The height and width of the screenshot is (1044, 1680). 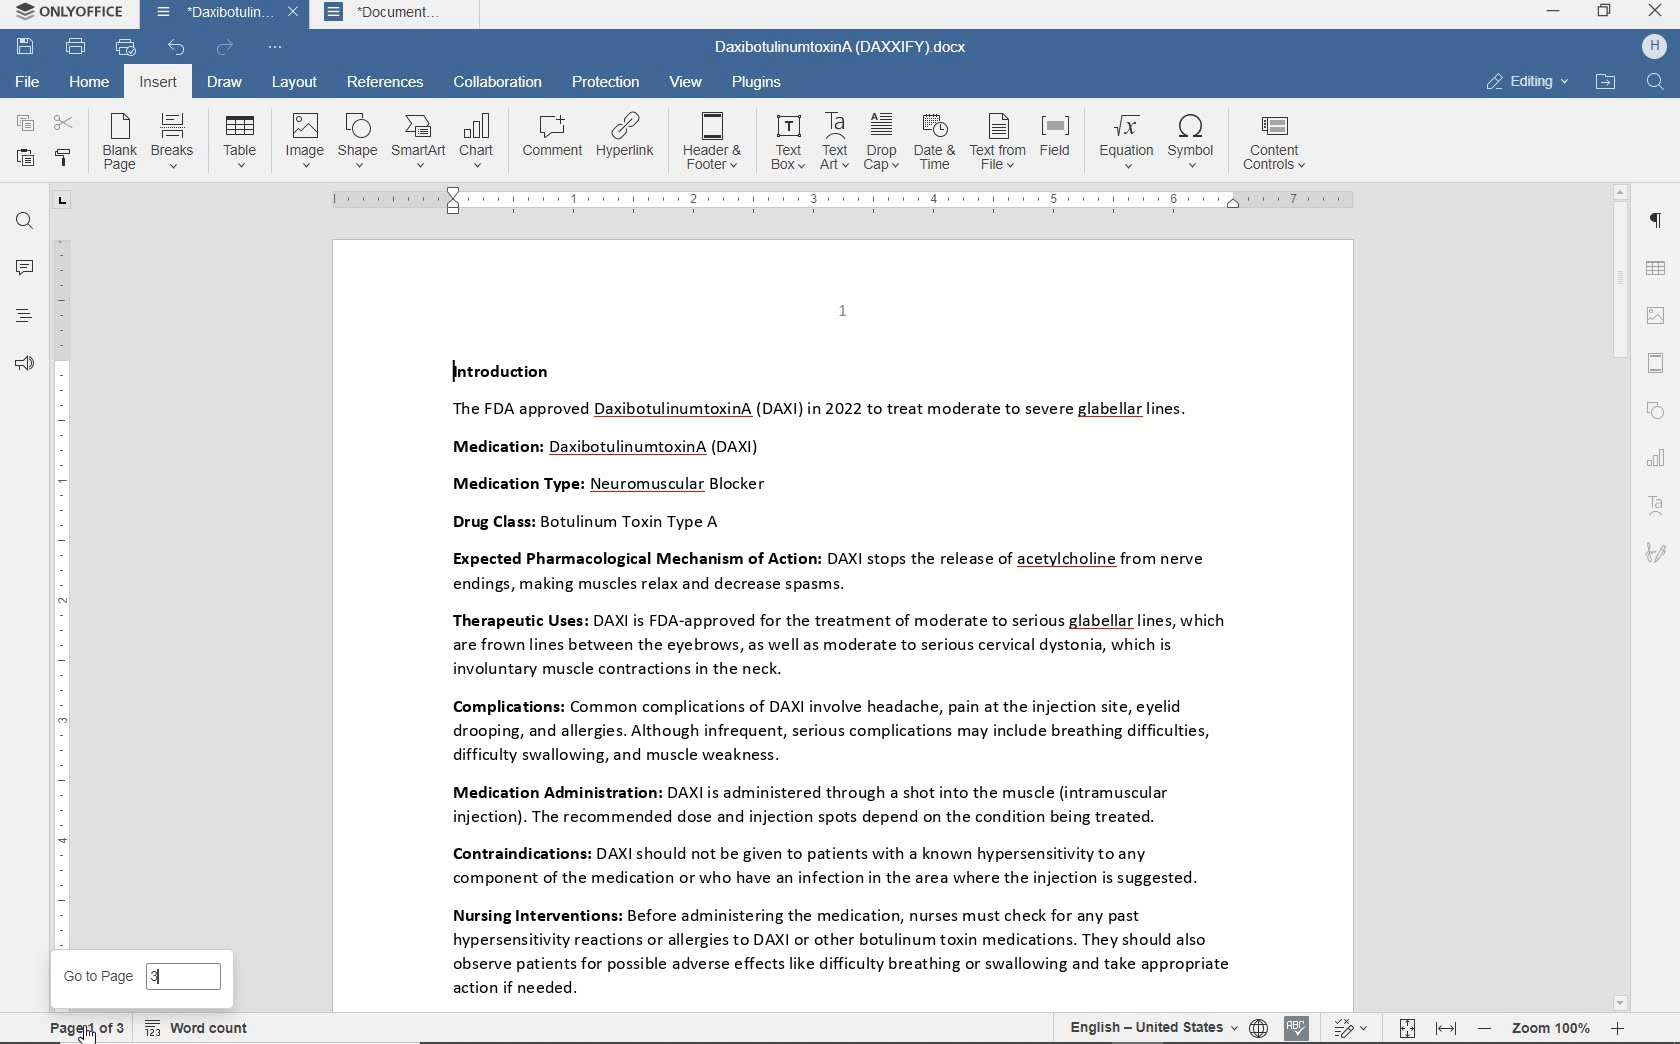 I want to click on find, so click(x=1657, y=83).